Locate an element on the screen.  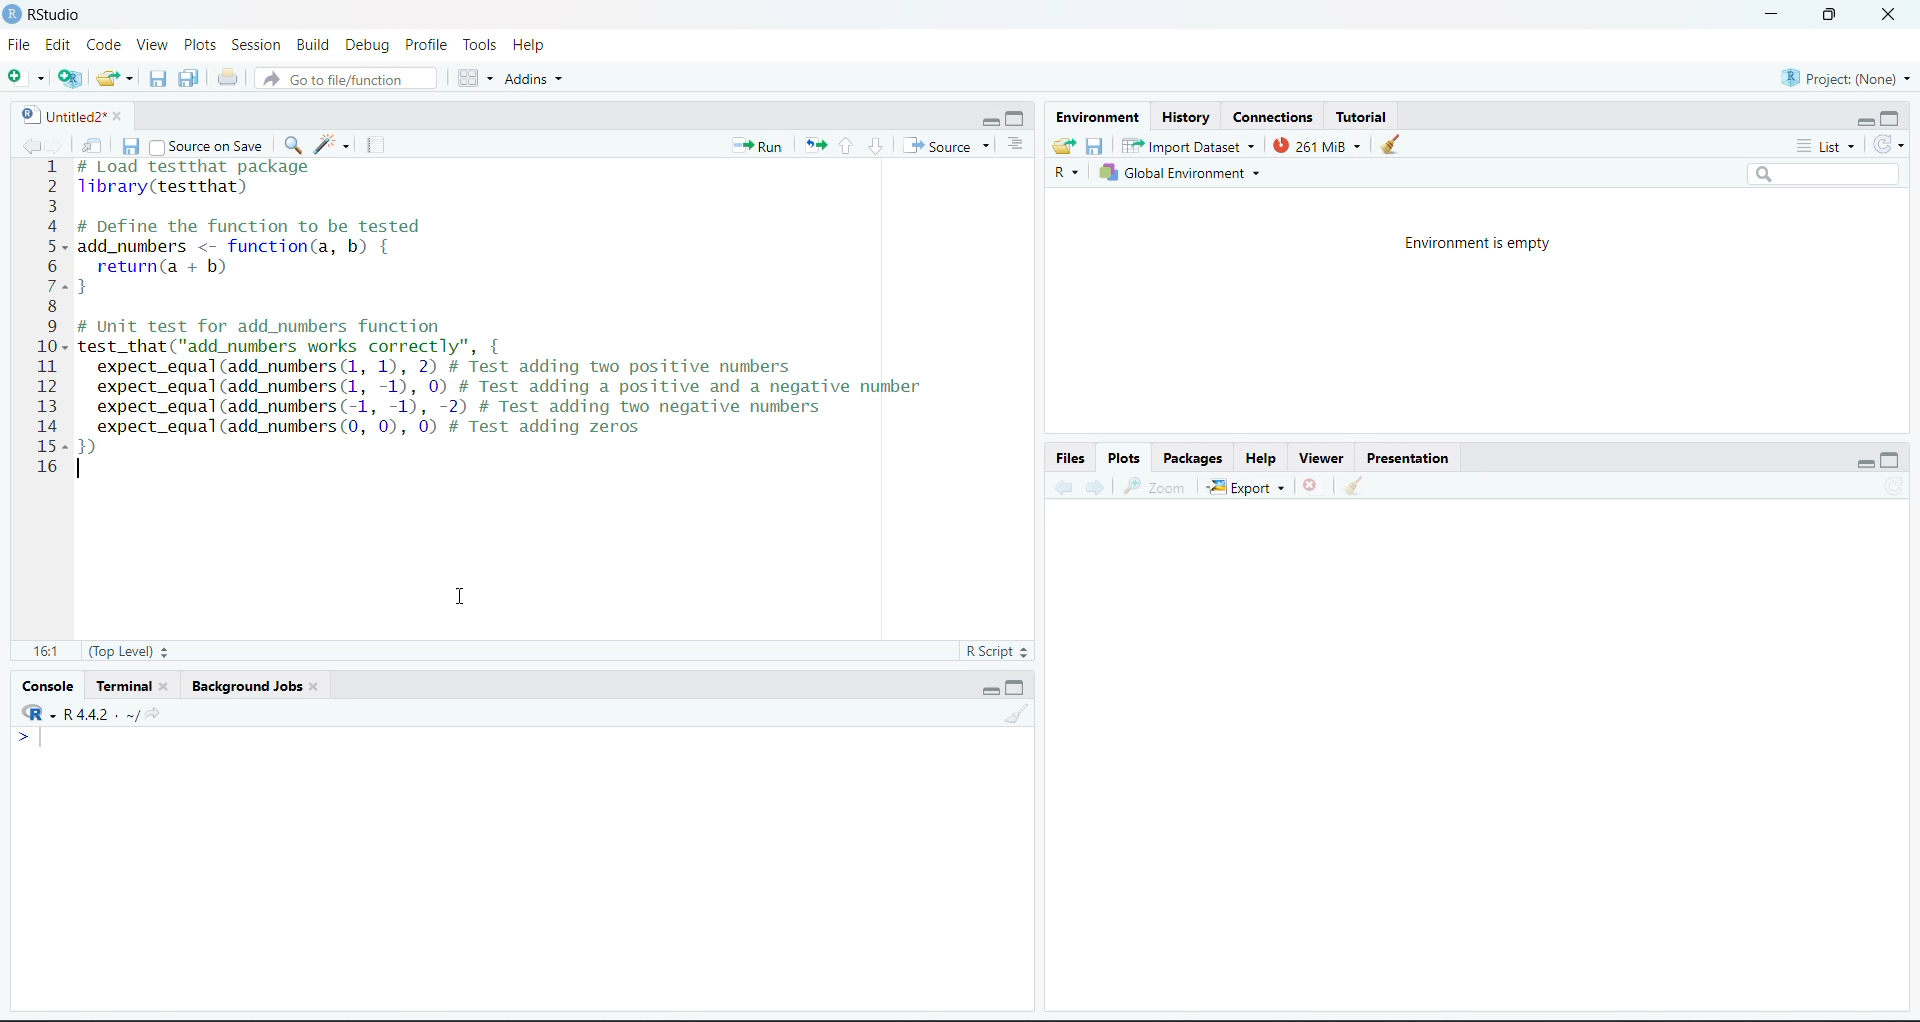
library(testthat) is located at coordinates (163, 187).